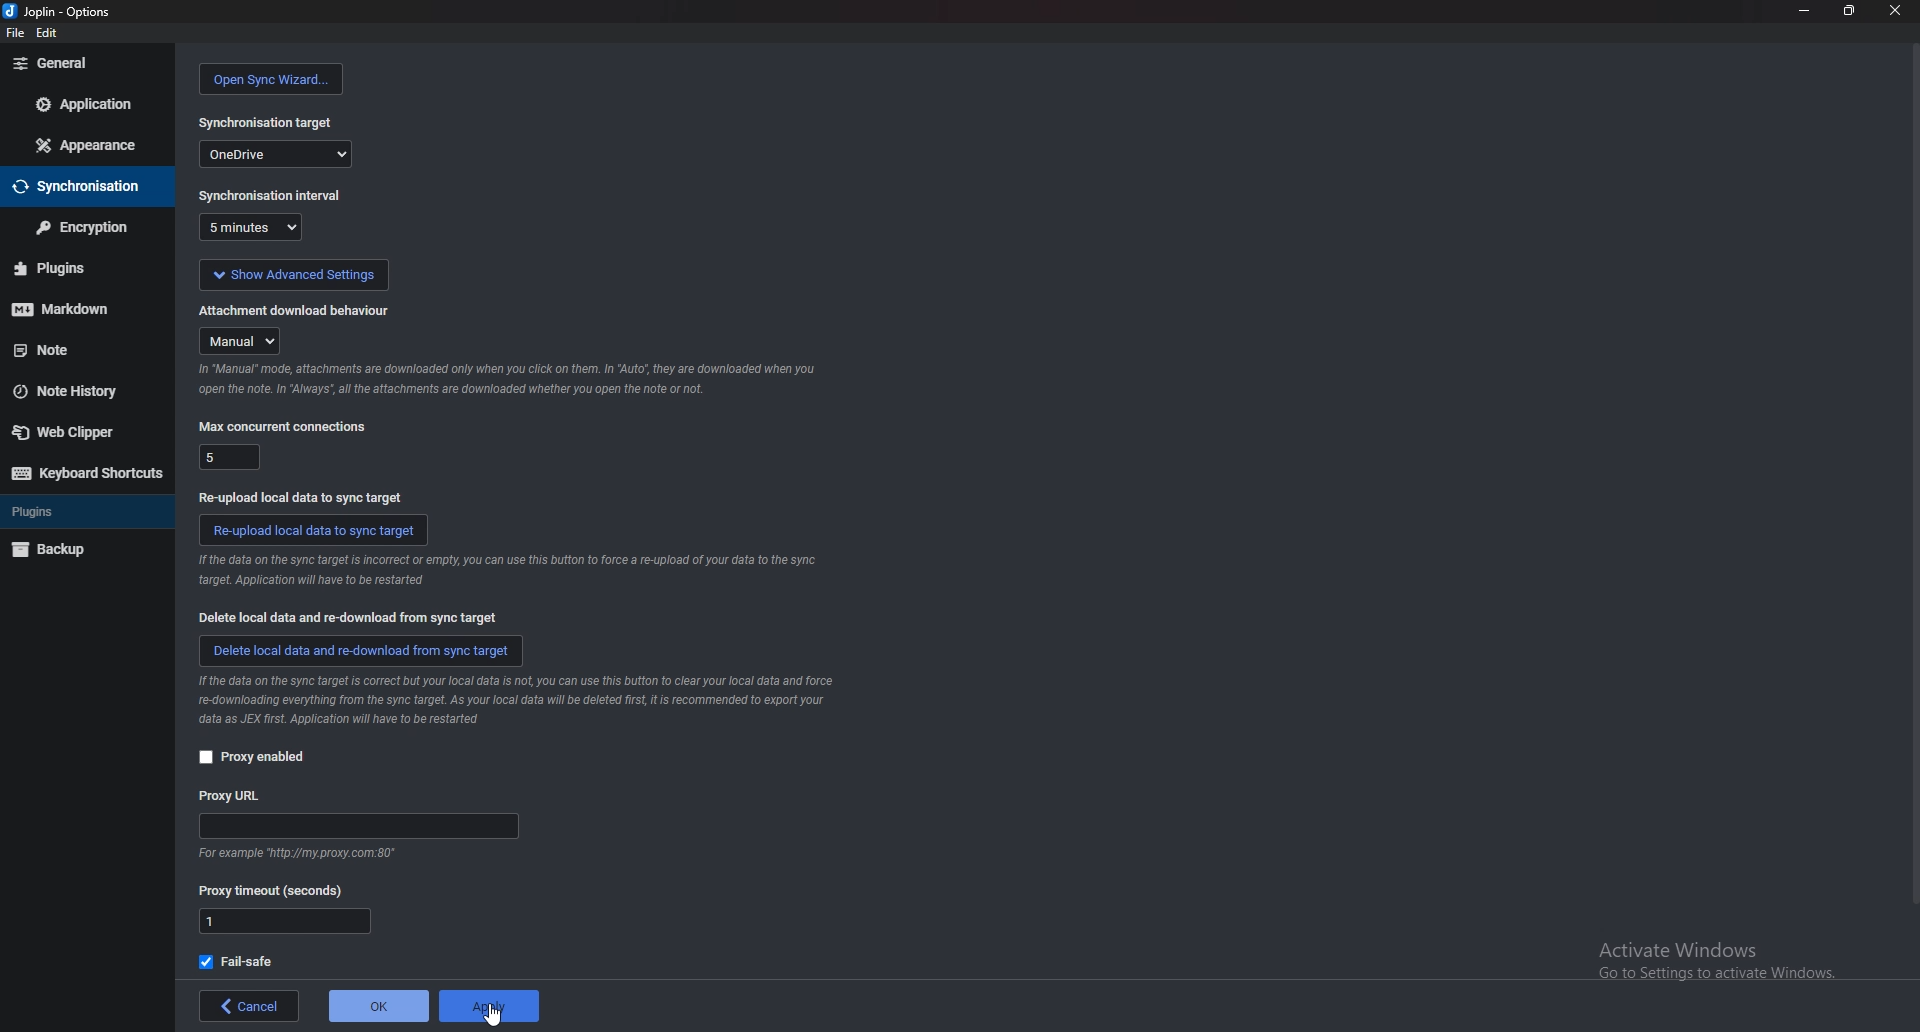  What do you see at coordinates (273, 195) in the screenshot?
I see `sync interval` at bounding box center [273, 195].